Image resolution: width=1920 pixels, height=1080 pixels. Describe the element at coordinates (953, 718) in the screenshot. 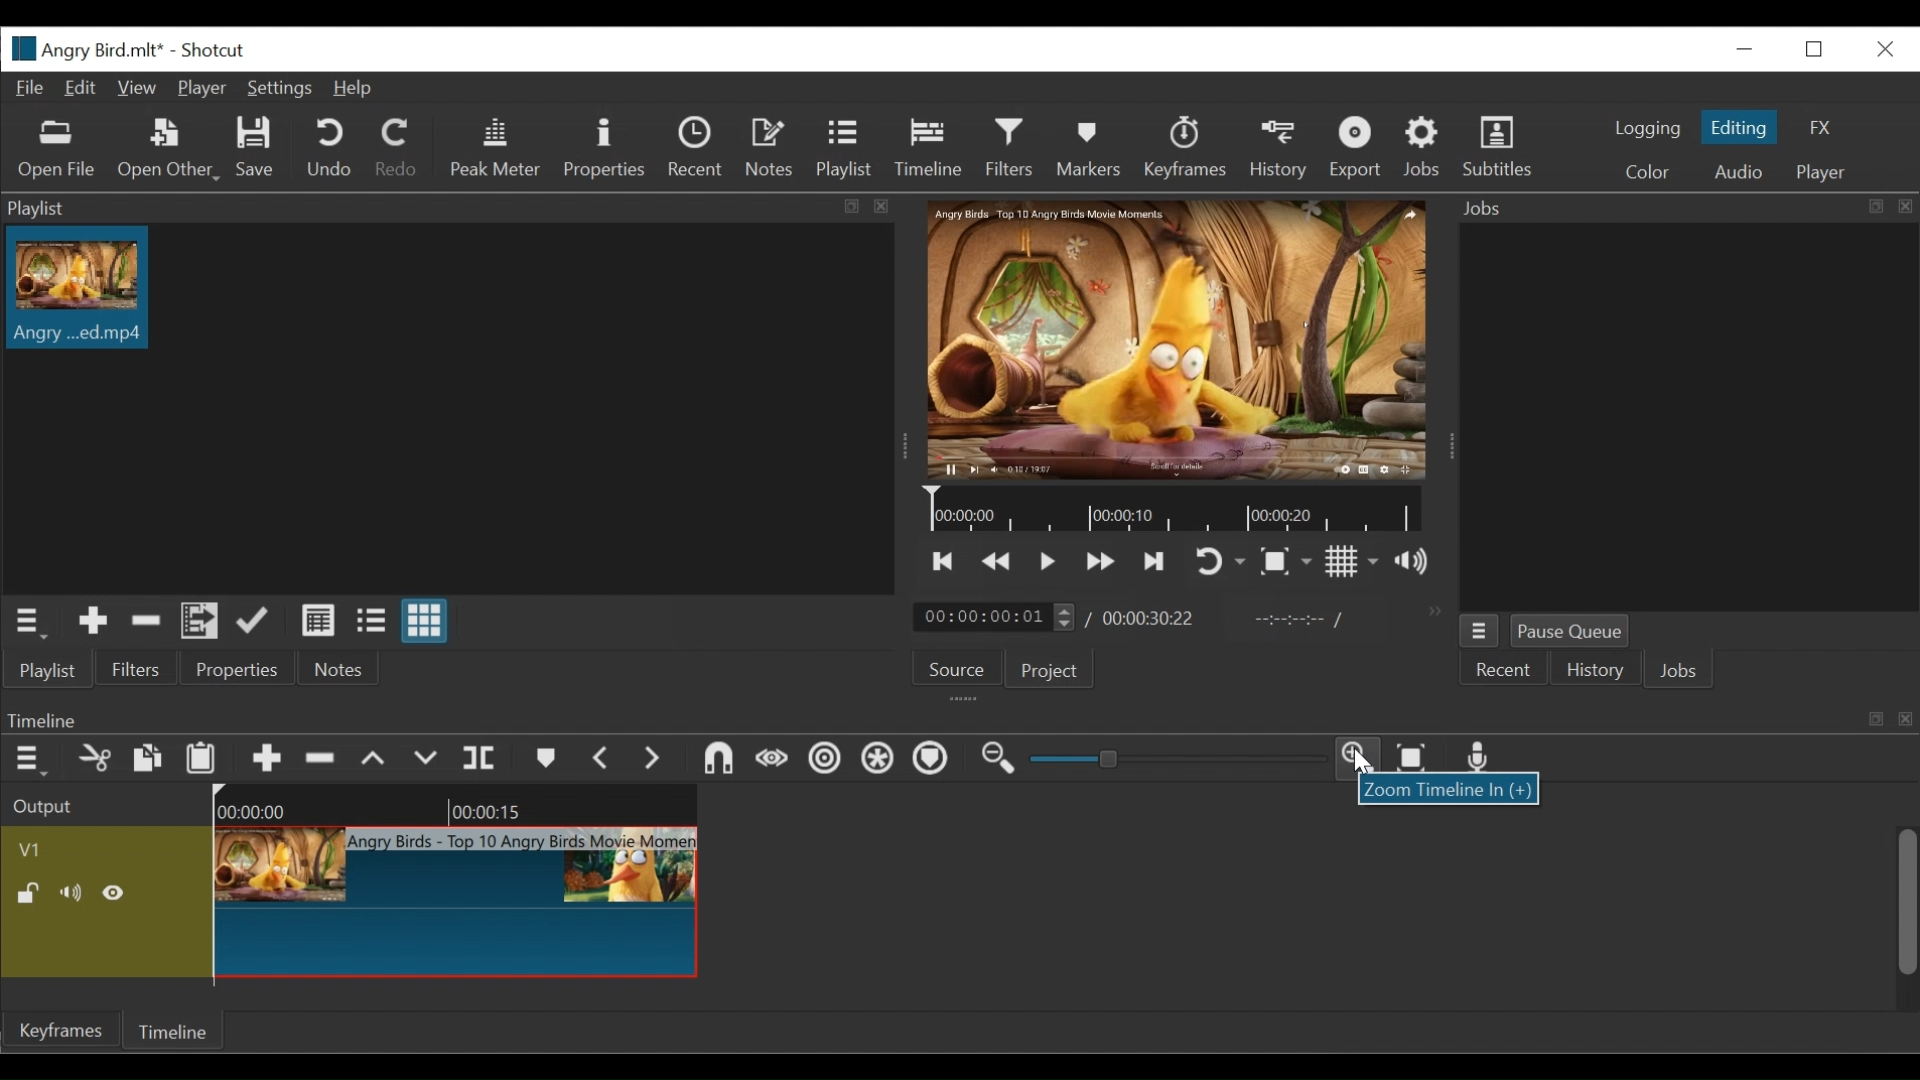

I see `Timeline Panel` at that location.